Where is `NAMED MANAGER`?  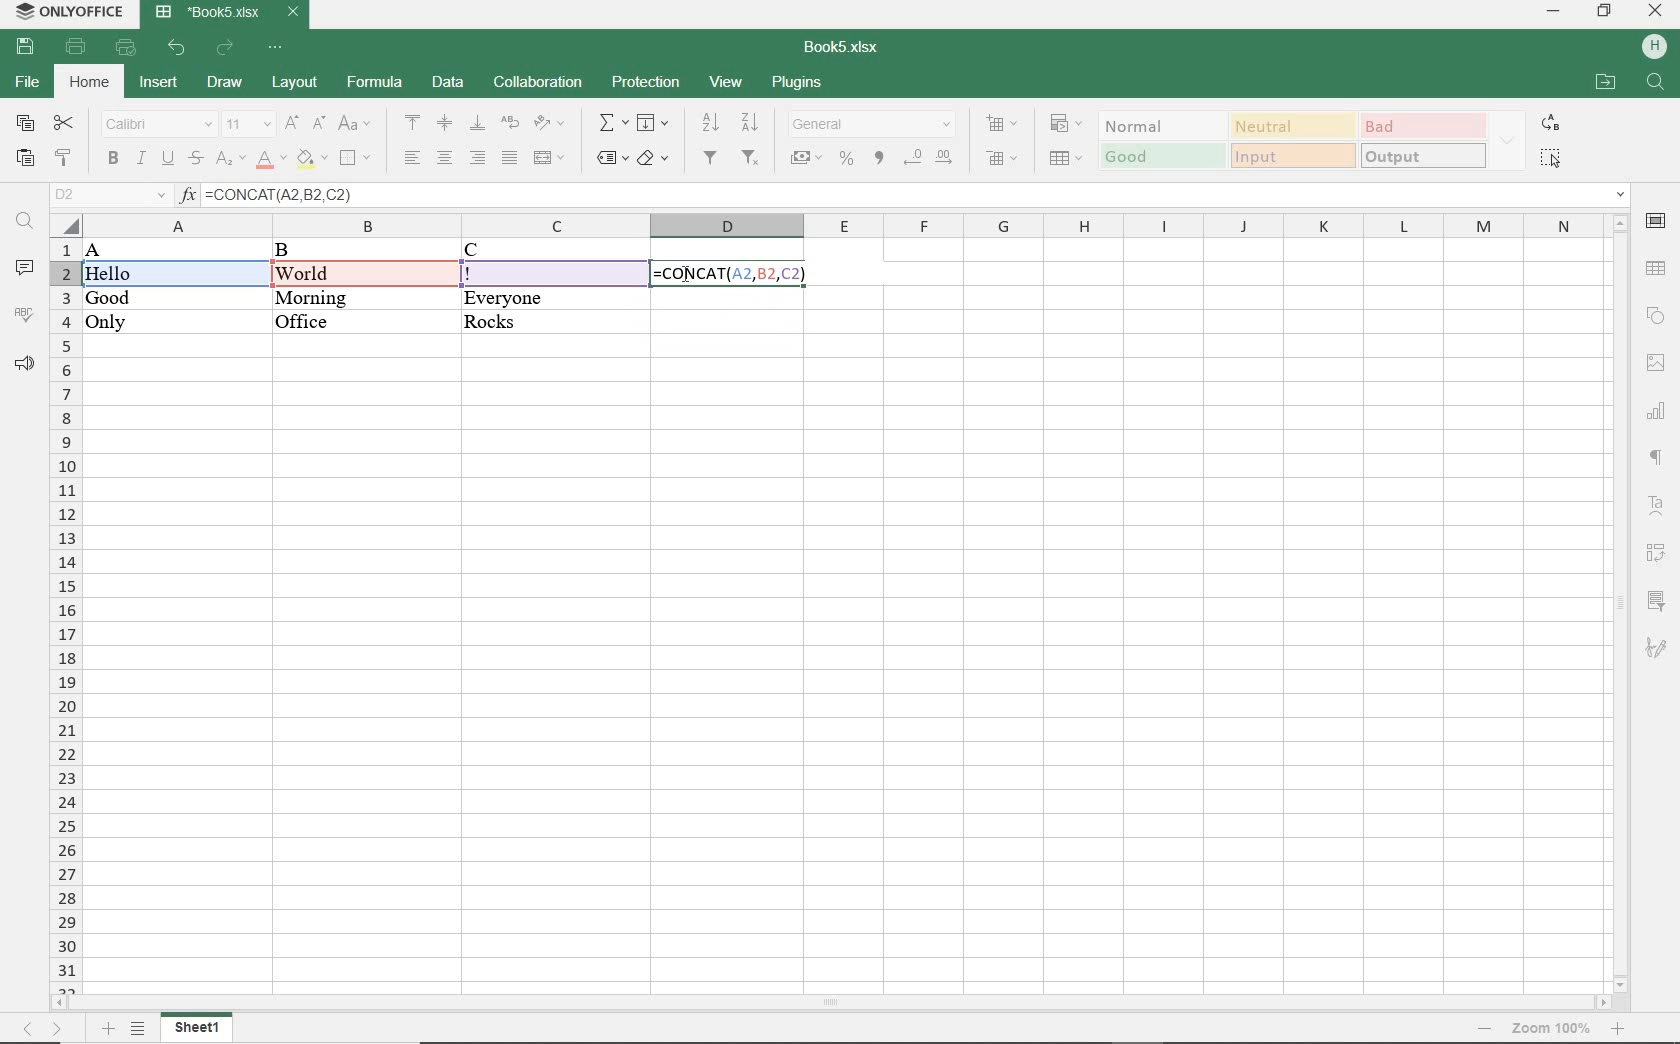
NAMED MANAGER is located at coordinates (110, 195).